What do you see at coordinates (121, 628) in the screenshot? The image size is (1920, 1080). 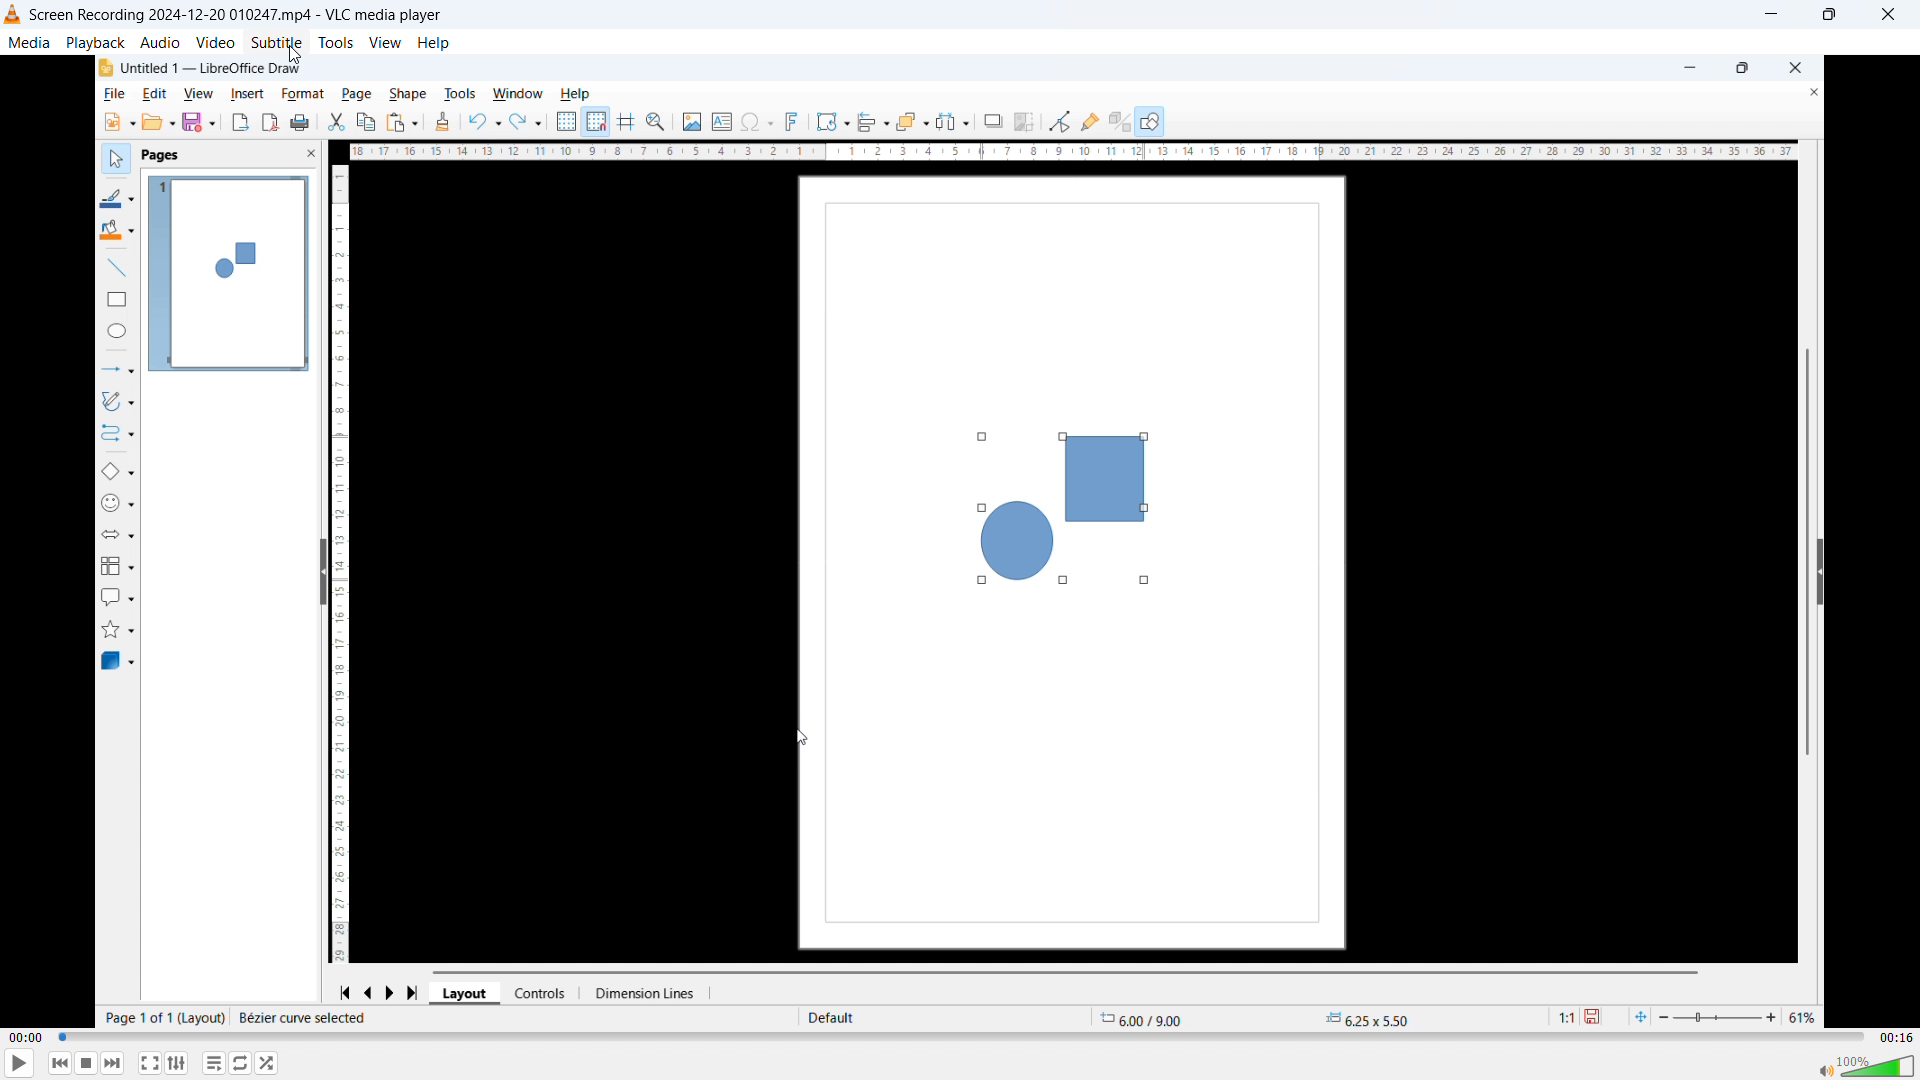 I see `star and banner` at bounding box center [121, 628].